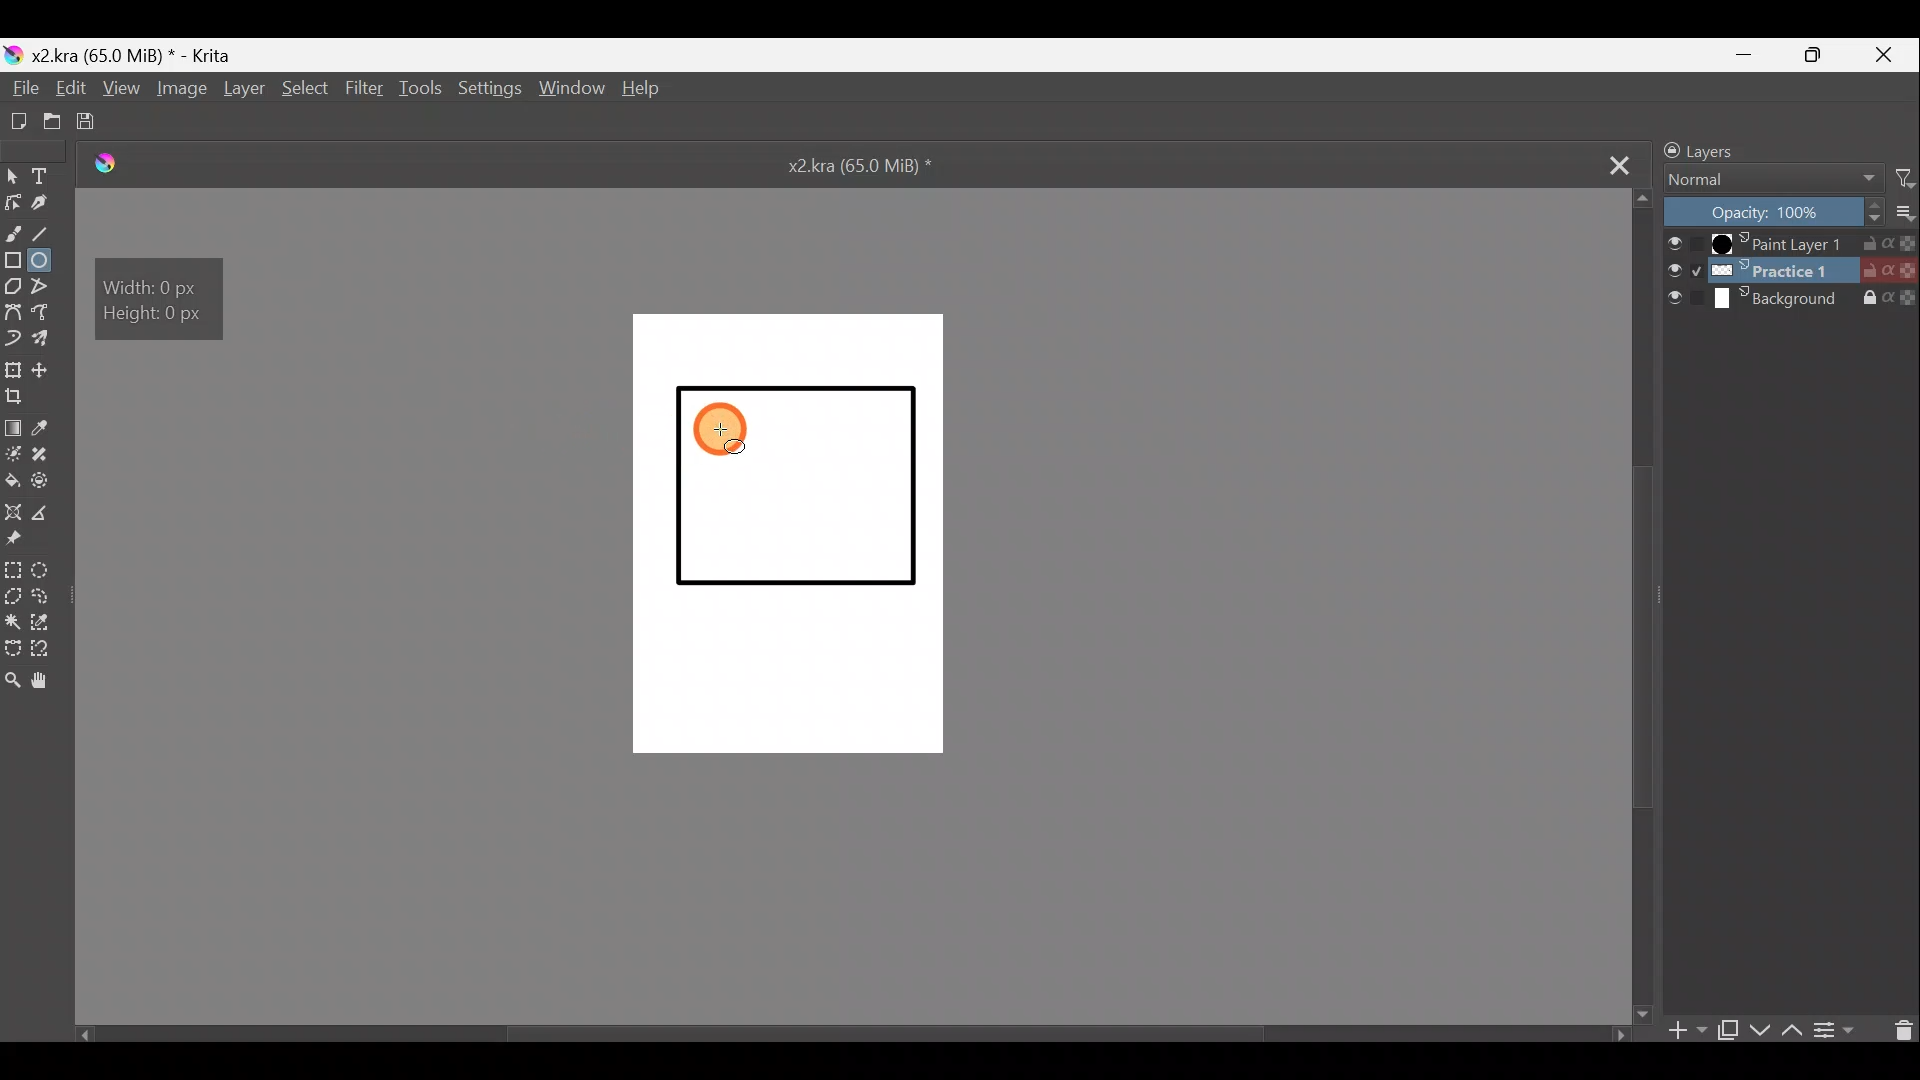  Describe the element at coordinates (12, 285) in the screenshot. I see `Polygon tool` at that location.